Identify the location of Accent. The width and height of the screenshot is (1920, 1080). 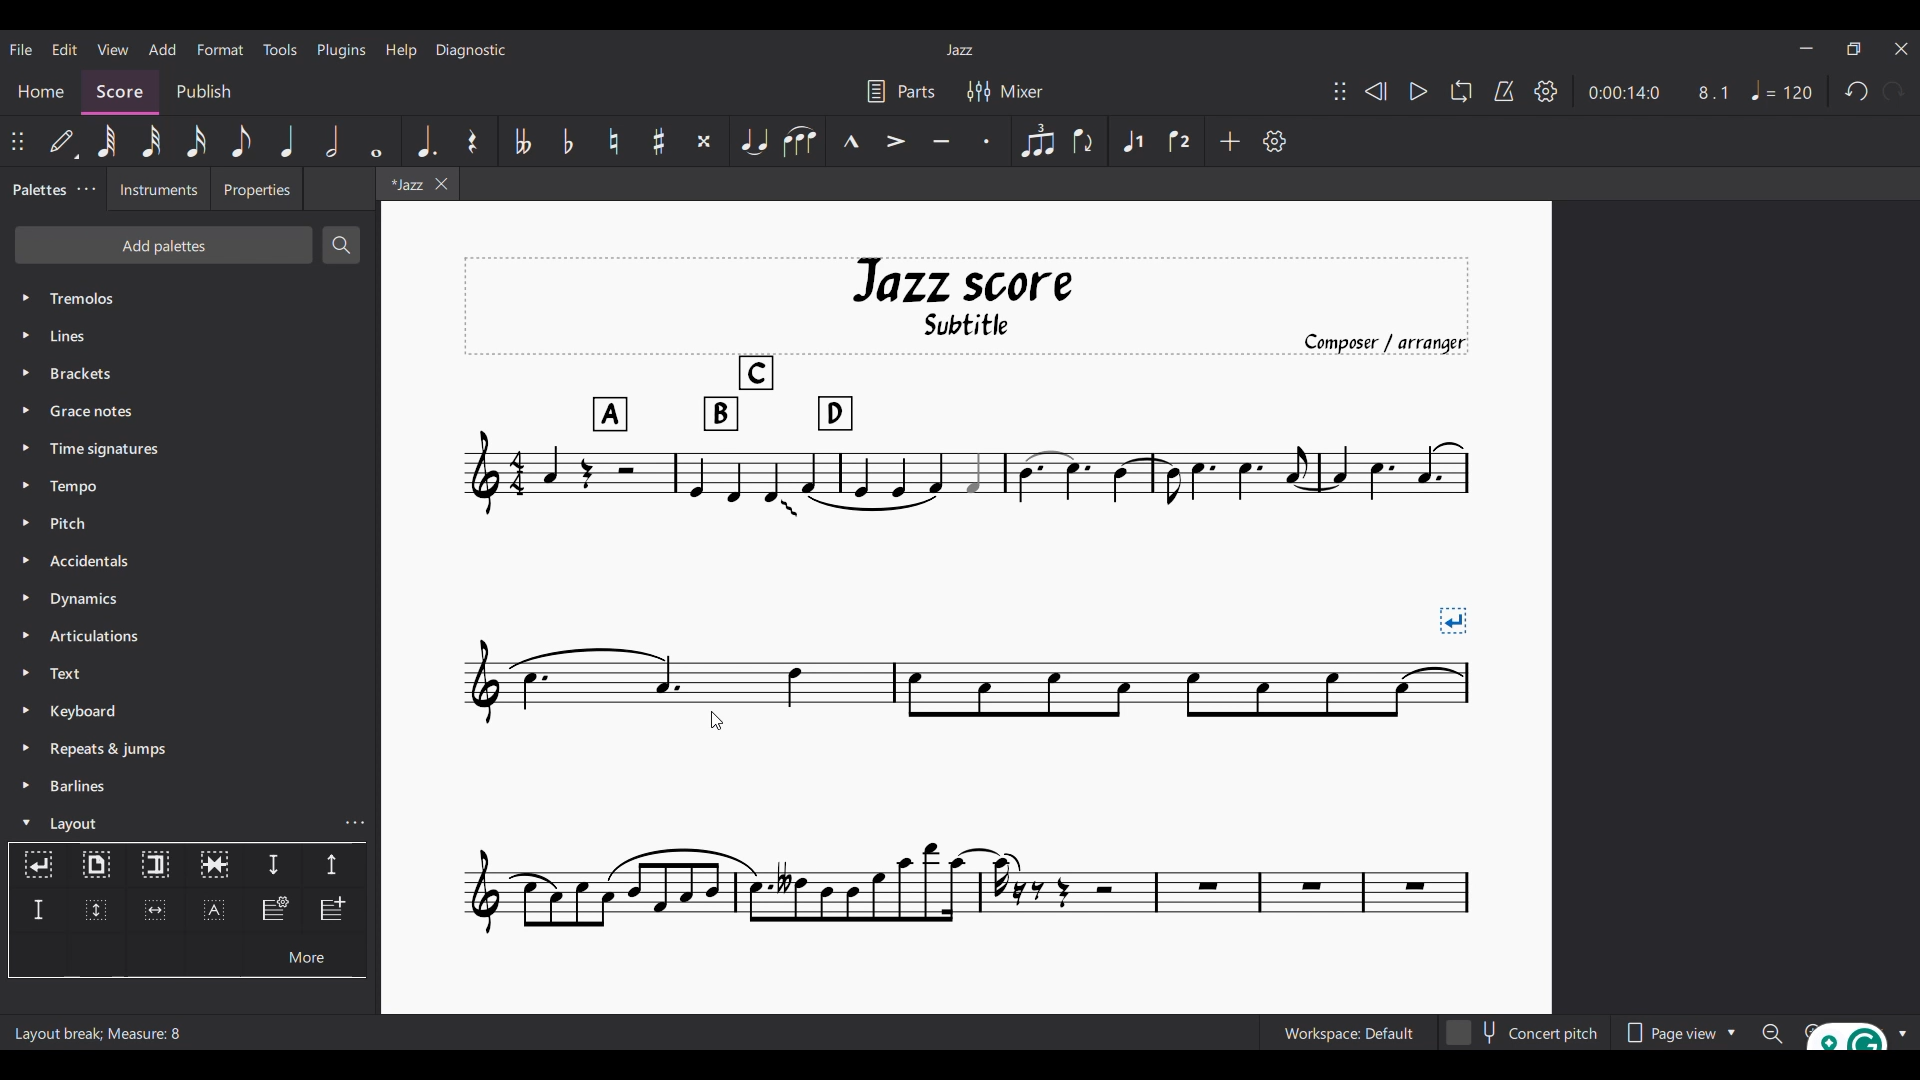
(894, 142).